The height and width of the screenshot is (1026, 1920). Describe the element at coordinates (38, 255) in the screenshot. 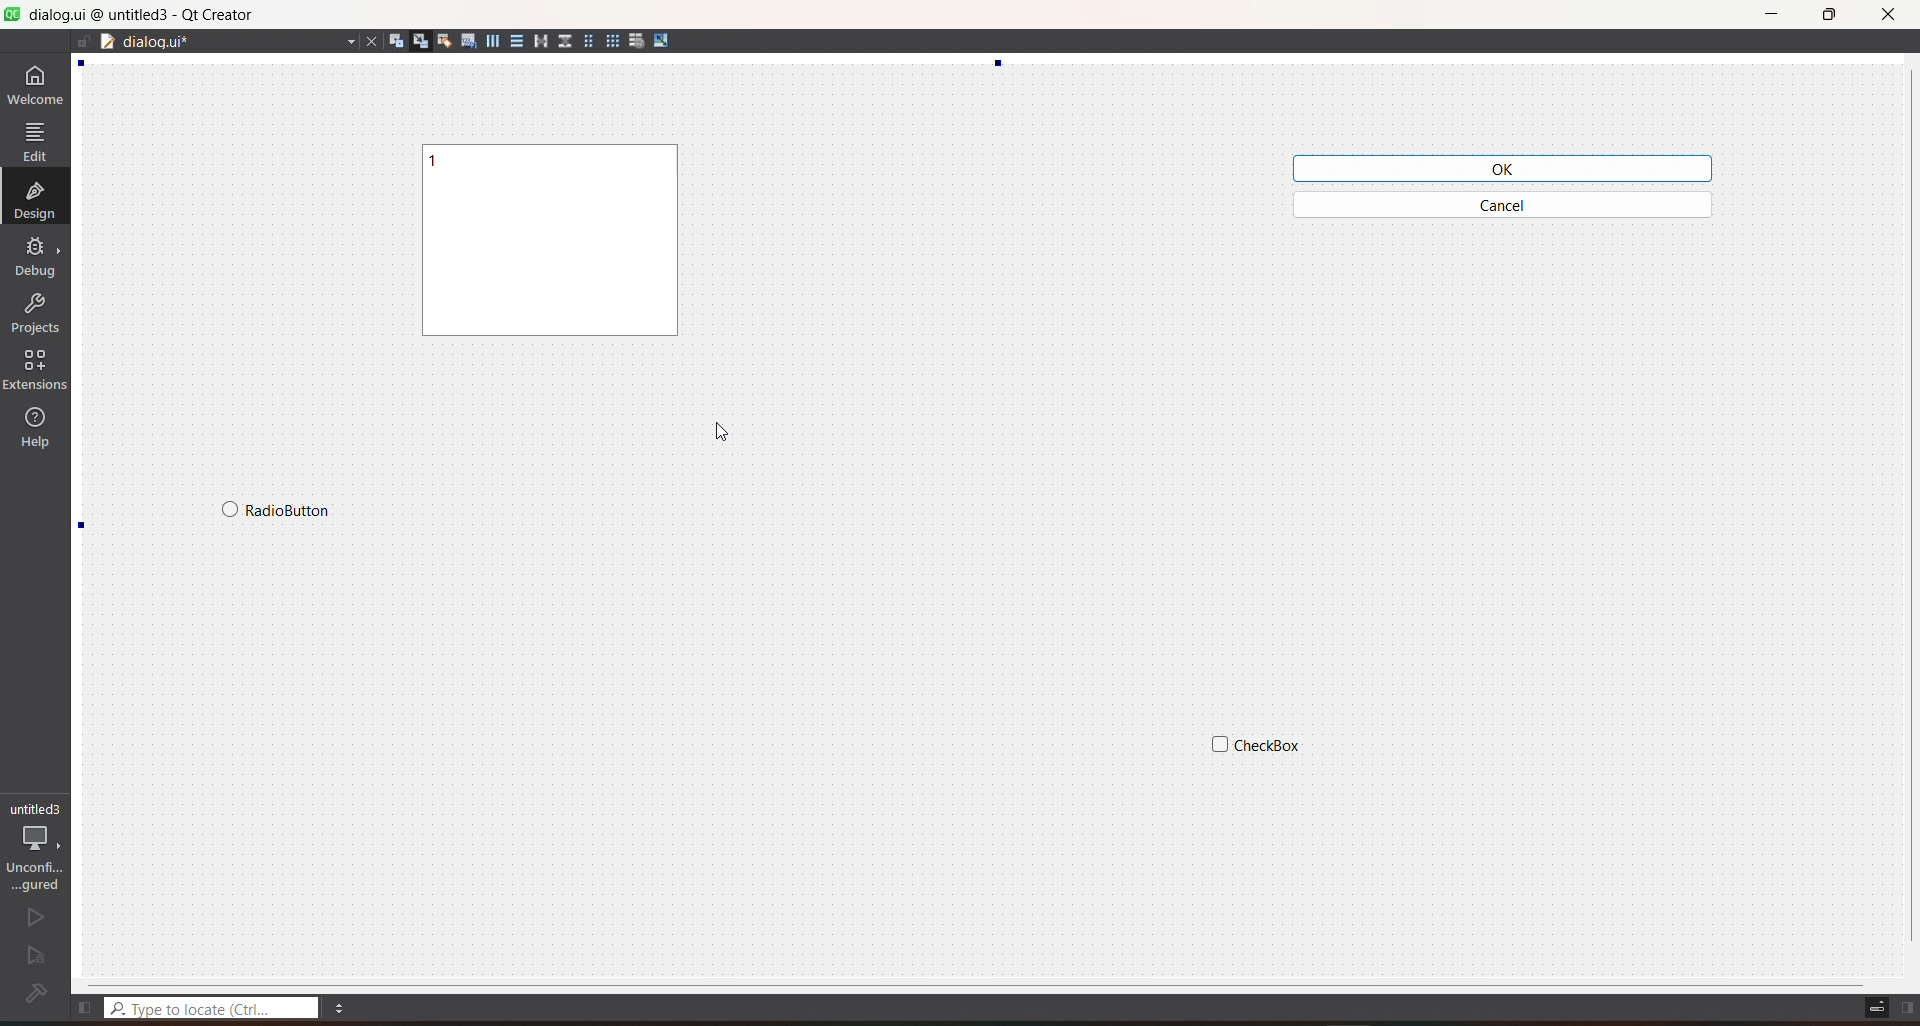

I see `debug` at that location.